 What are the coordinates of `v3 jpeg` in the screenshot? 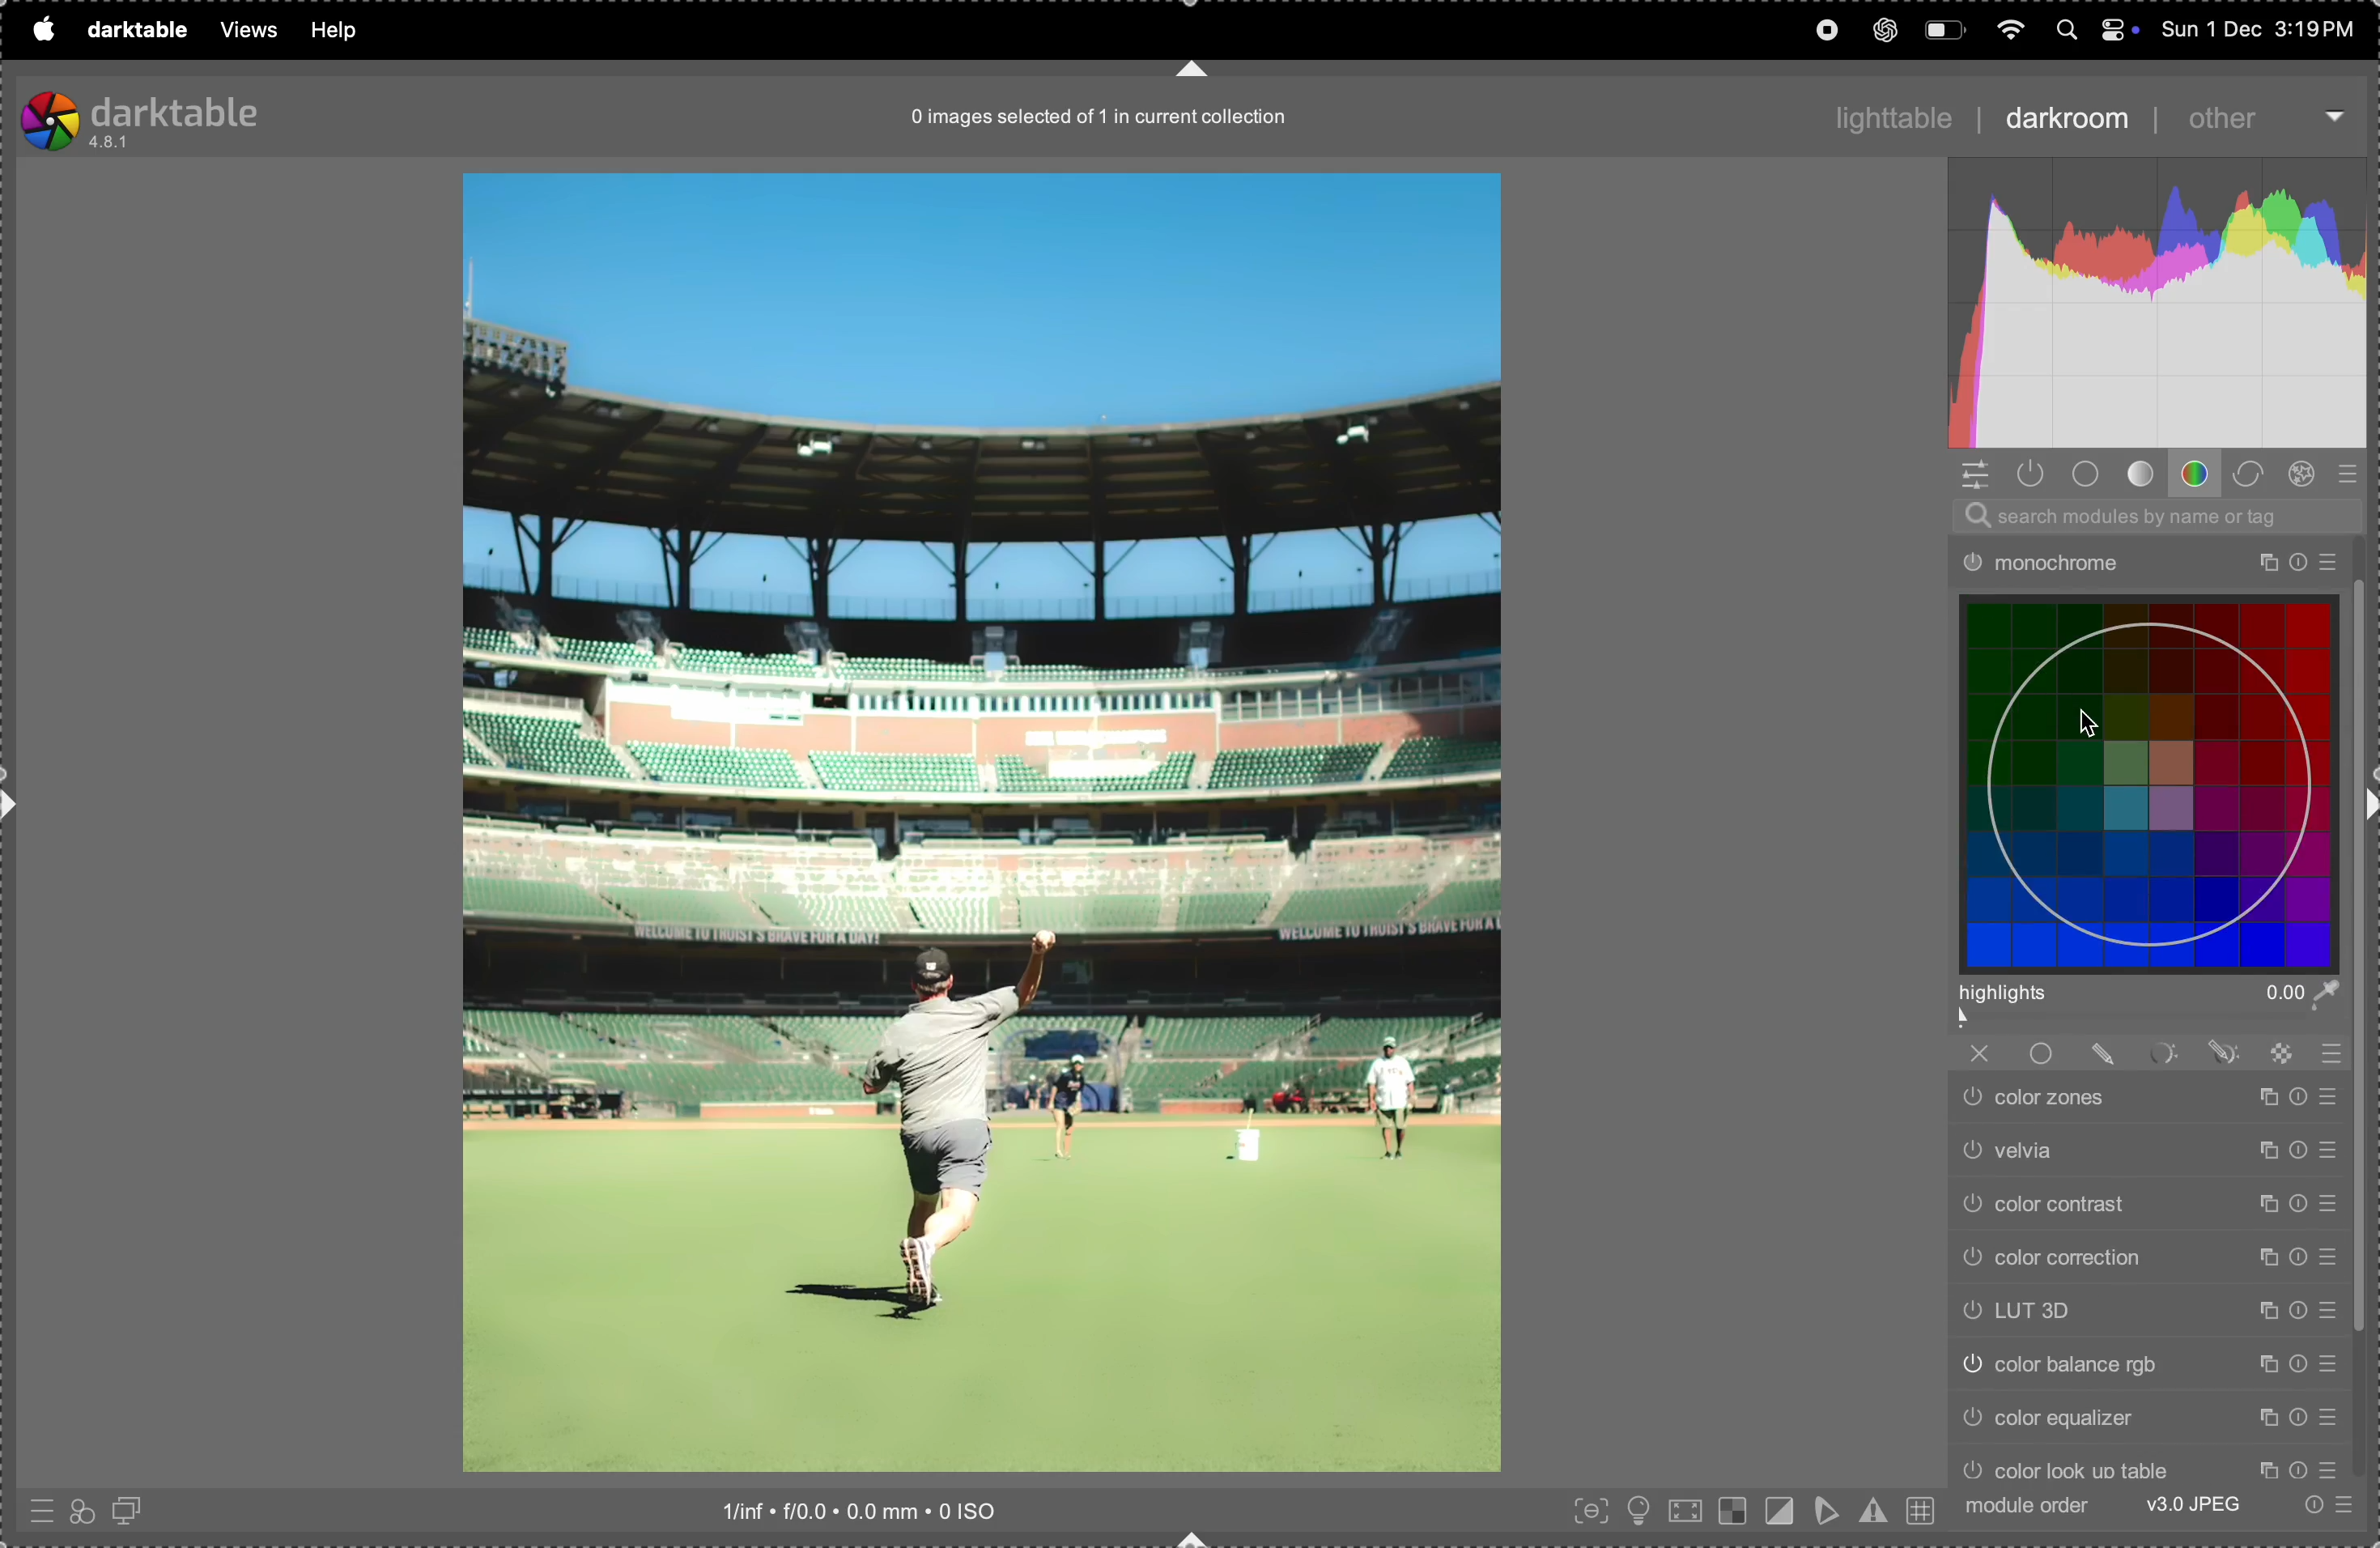 It's located at (2190, 1504).